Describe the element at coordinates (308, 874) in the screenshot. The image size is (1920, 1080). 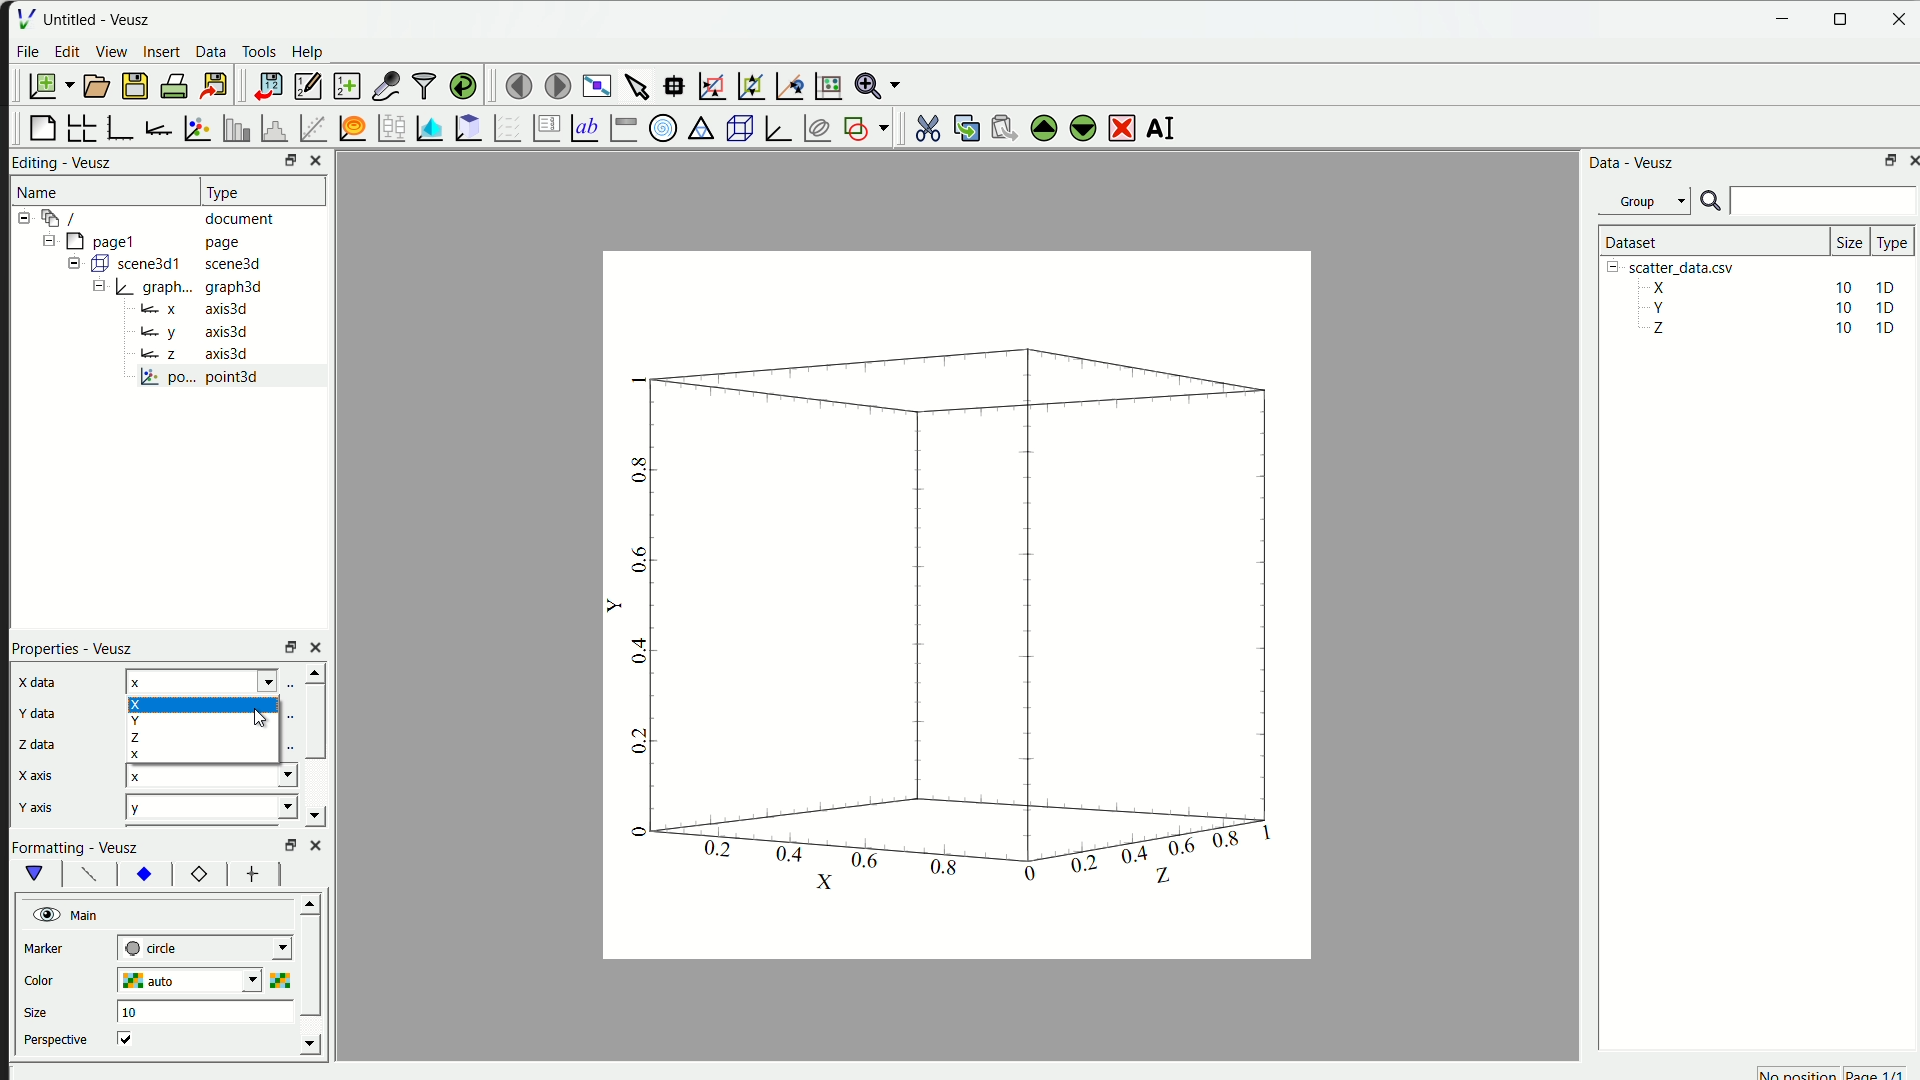
I see `left right button` at that location.